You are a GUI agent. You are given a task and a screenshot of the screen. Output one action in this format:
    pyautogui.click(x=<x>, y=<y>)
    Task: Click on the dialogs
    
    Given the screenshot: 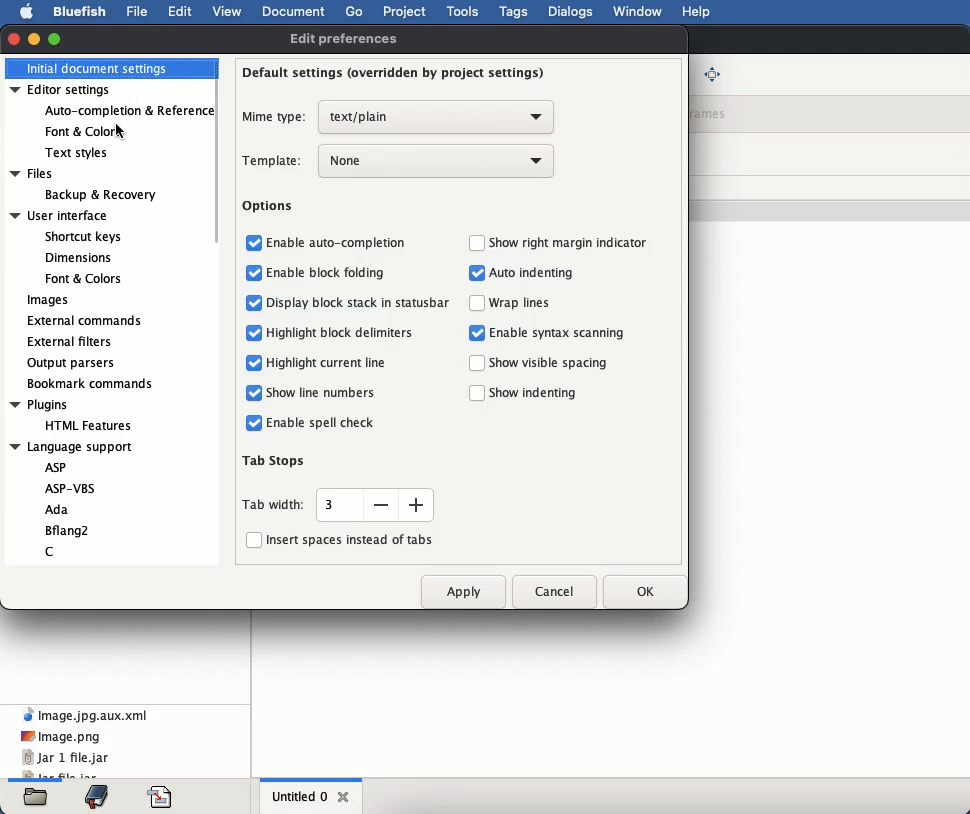 What is the action you would take?
    pyautogui.click(x=572, y=12)
    